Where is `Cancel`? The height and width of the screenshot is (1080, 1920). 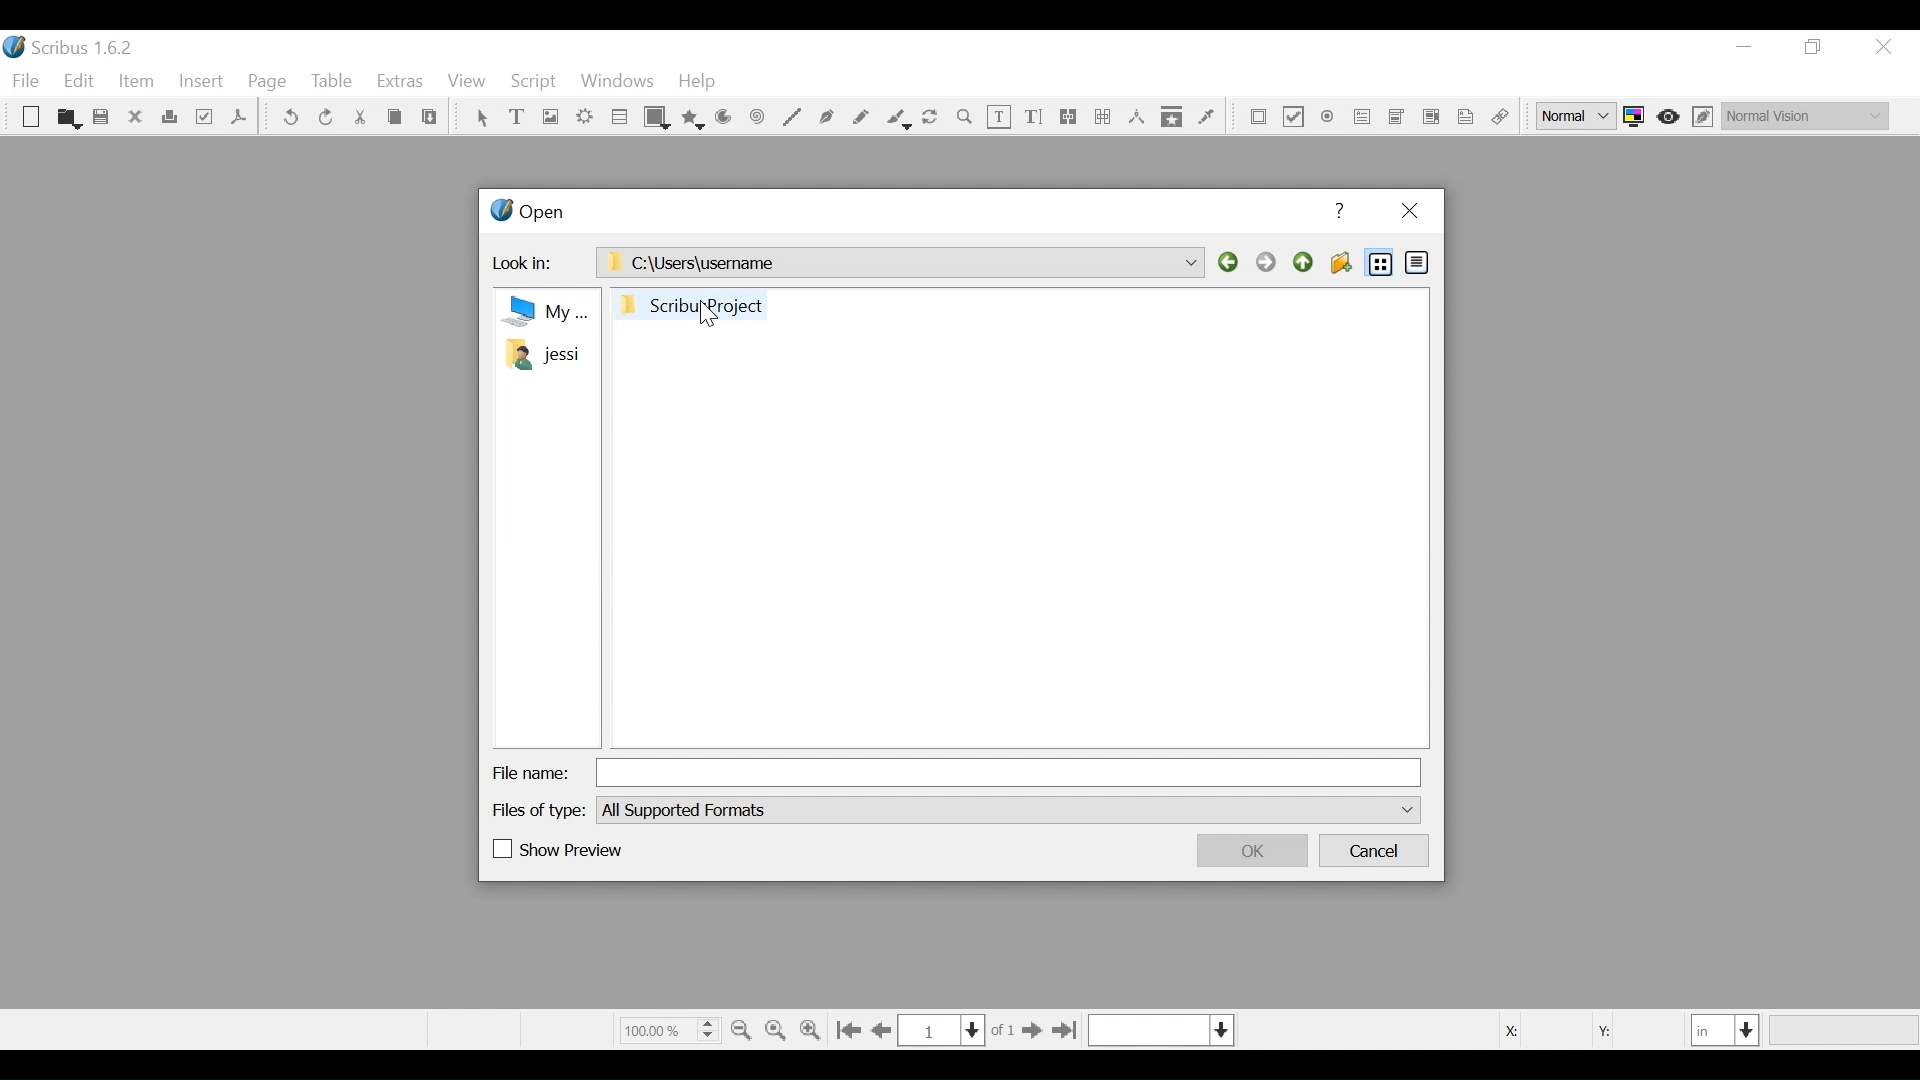 Cancel is located at coordinates (1376, 852).